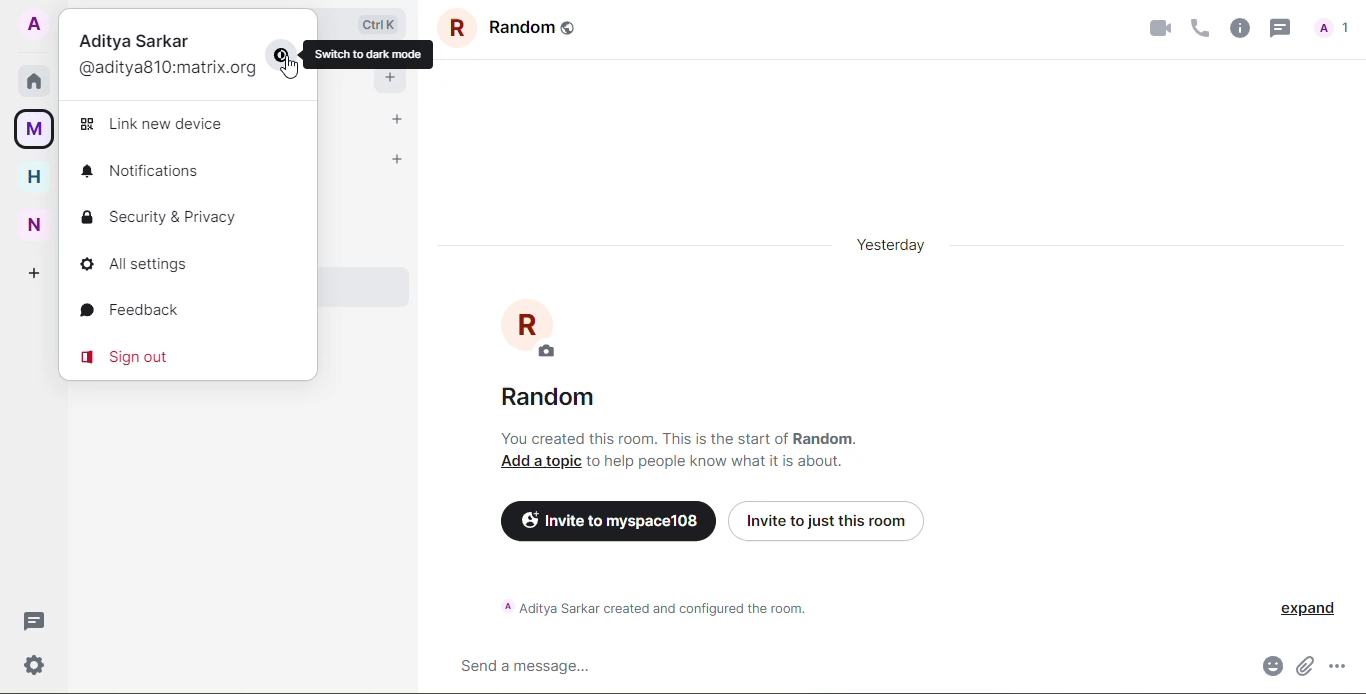 This screenshot has height=694, width=1366. I want to click on home, so click(28, 83).